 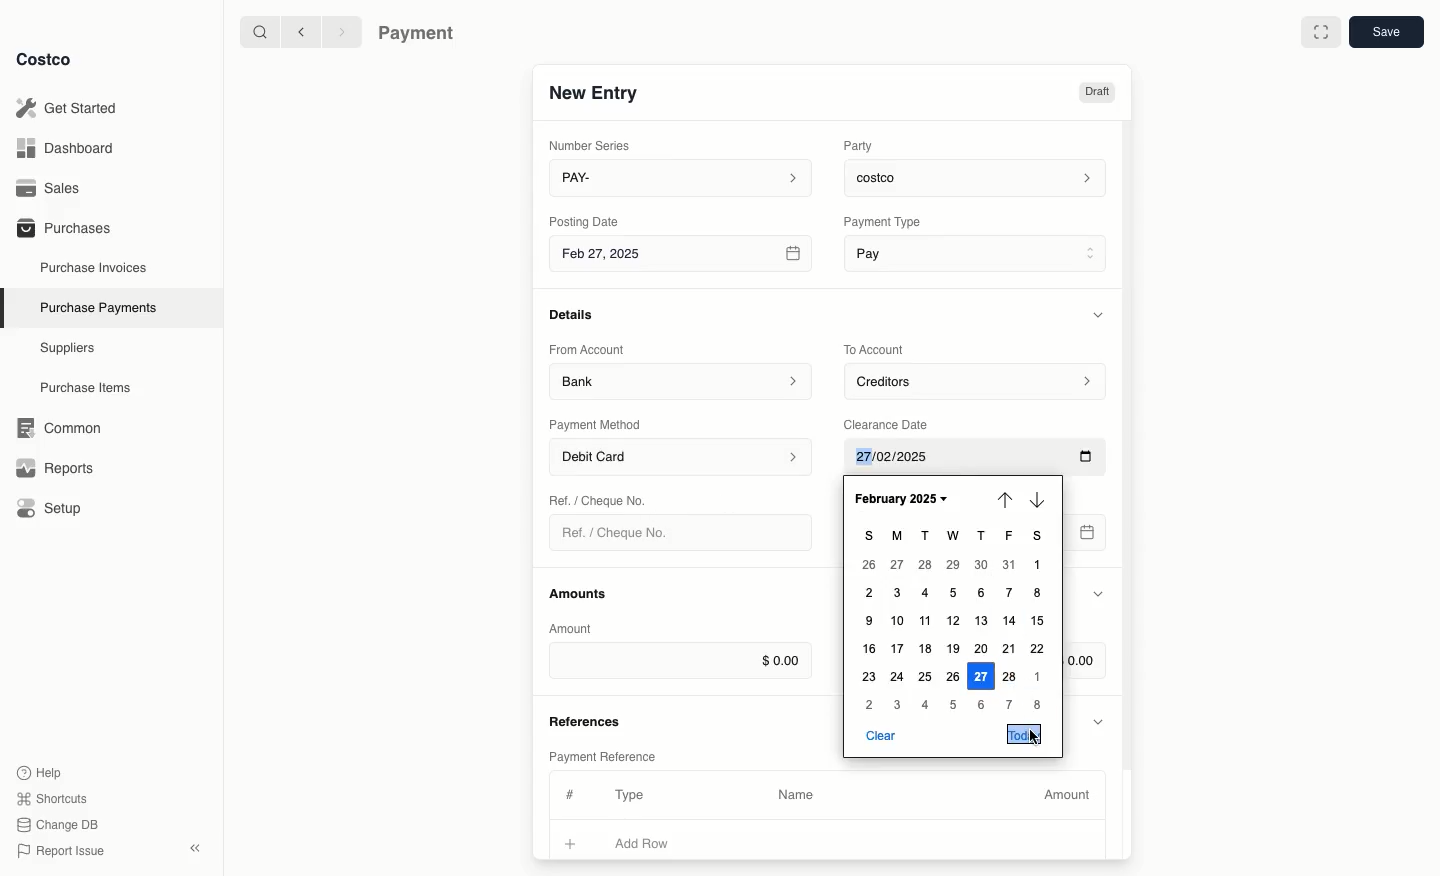 What do you see at coordinates (340, 31) in the screenshot?
I see `Forward` at bounding box center [340, 31].